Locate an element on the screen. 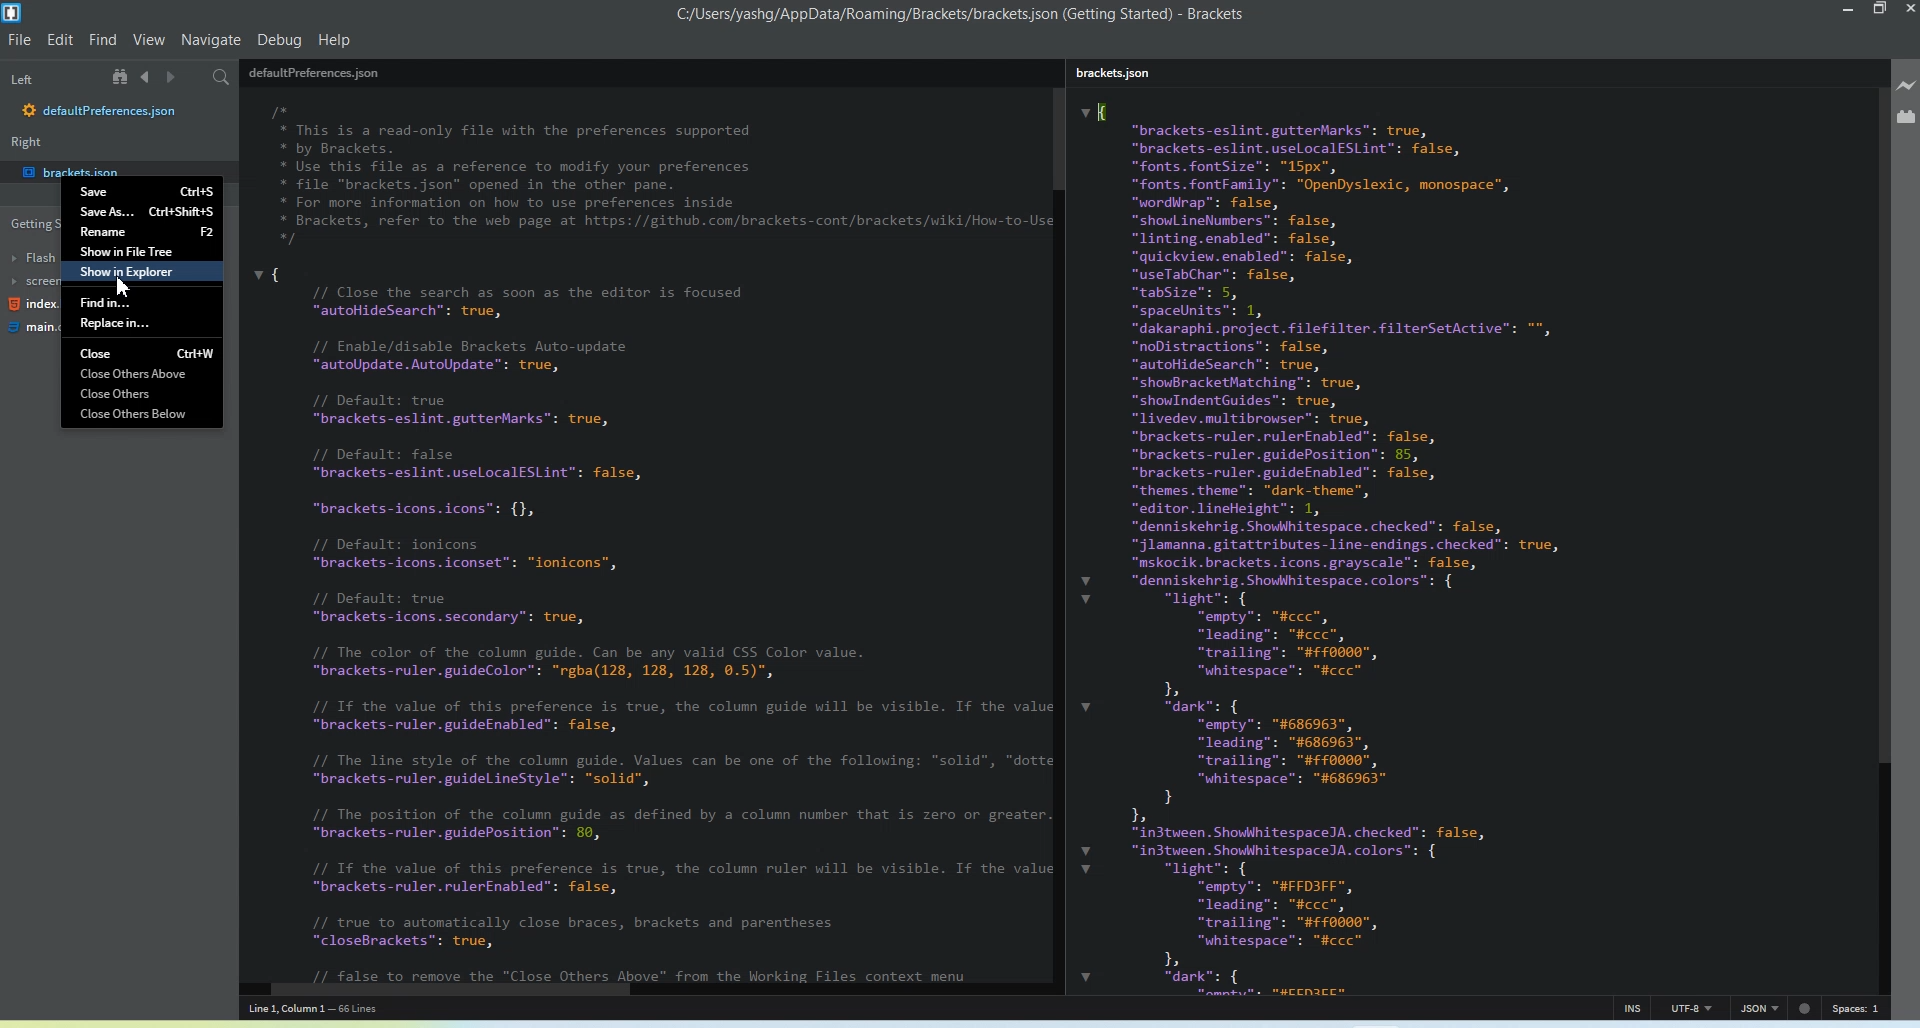  Close is located at coordinates (1908, 11).